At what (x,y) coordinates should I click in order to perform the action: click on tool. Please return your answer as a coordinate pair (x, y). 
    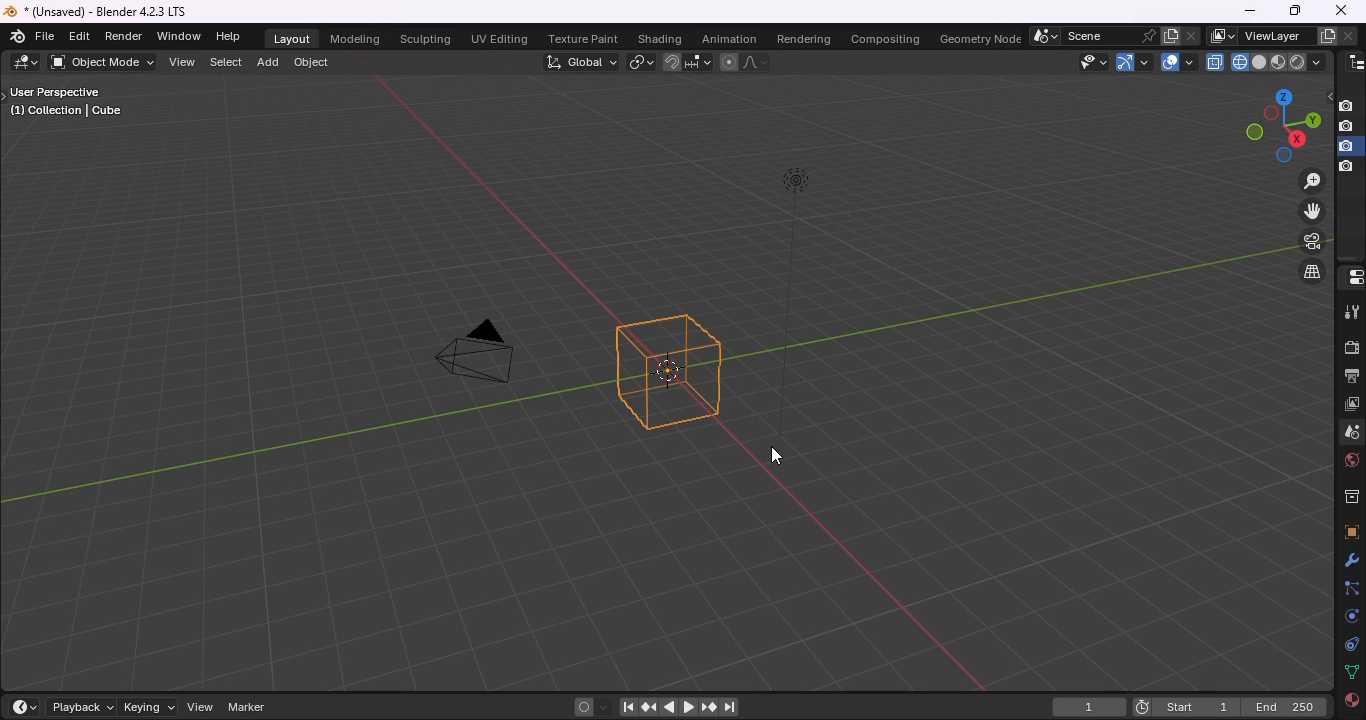
    Looking at the image, I should click on (1351, 312).